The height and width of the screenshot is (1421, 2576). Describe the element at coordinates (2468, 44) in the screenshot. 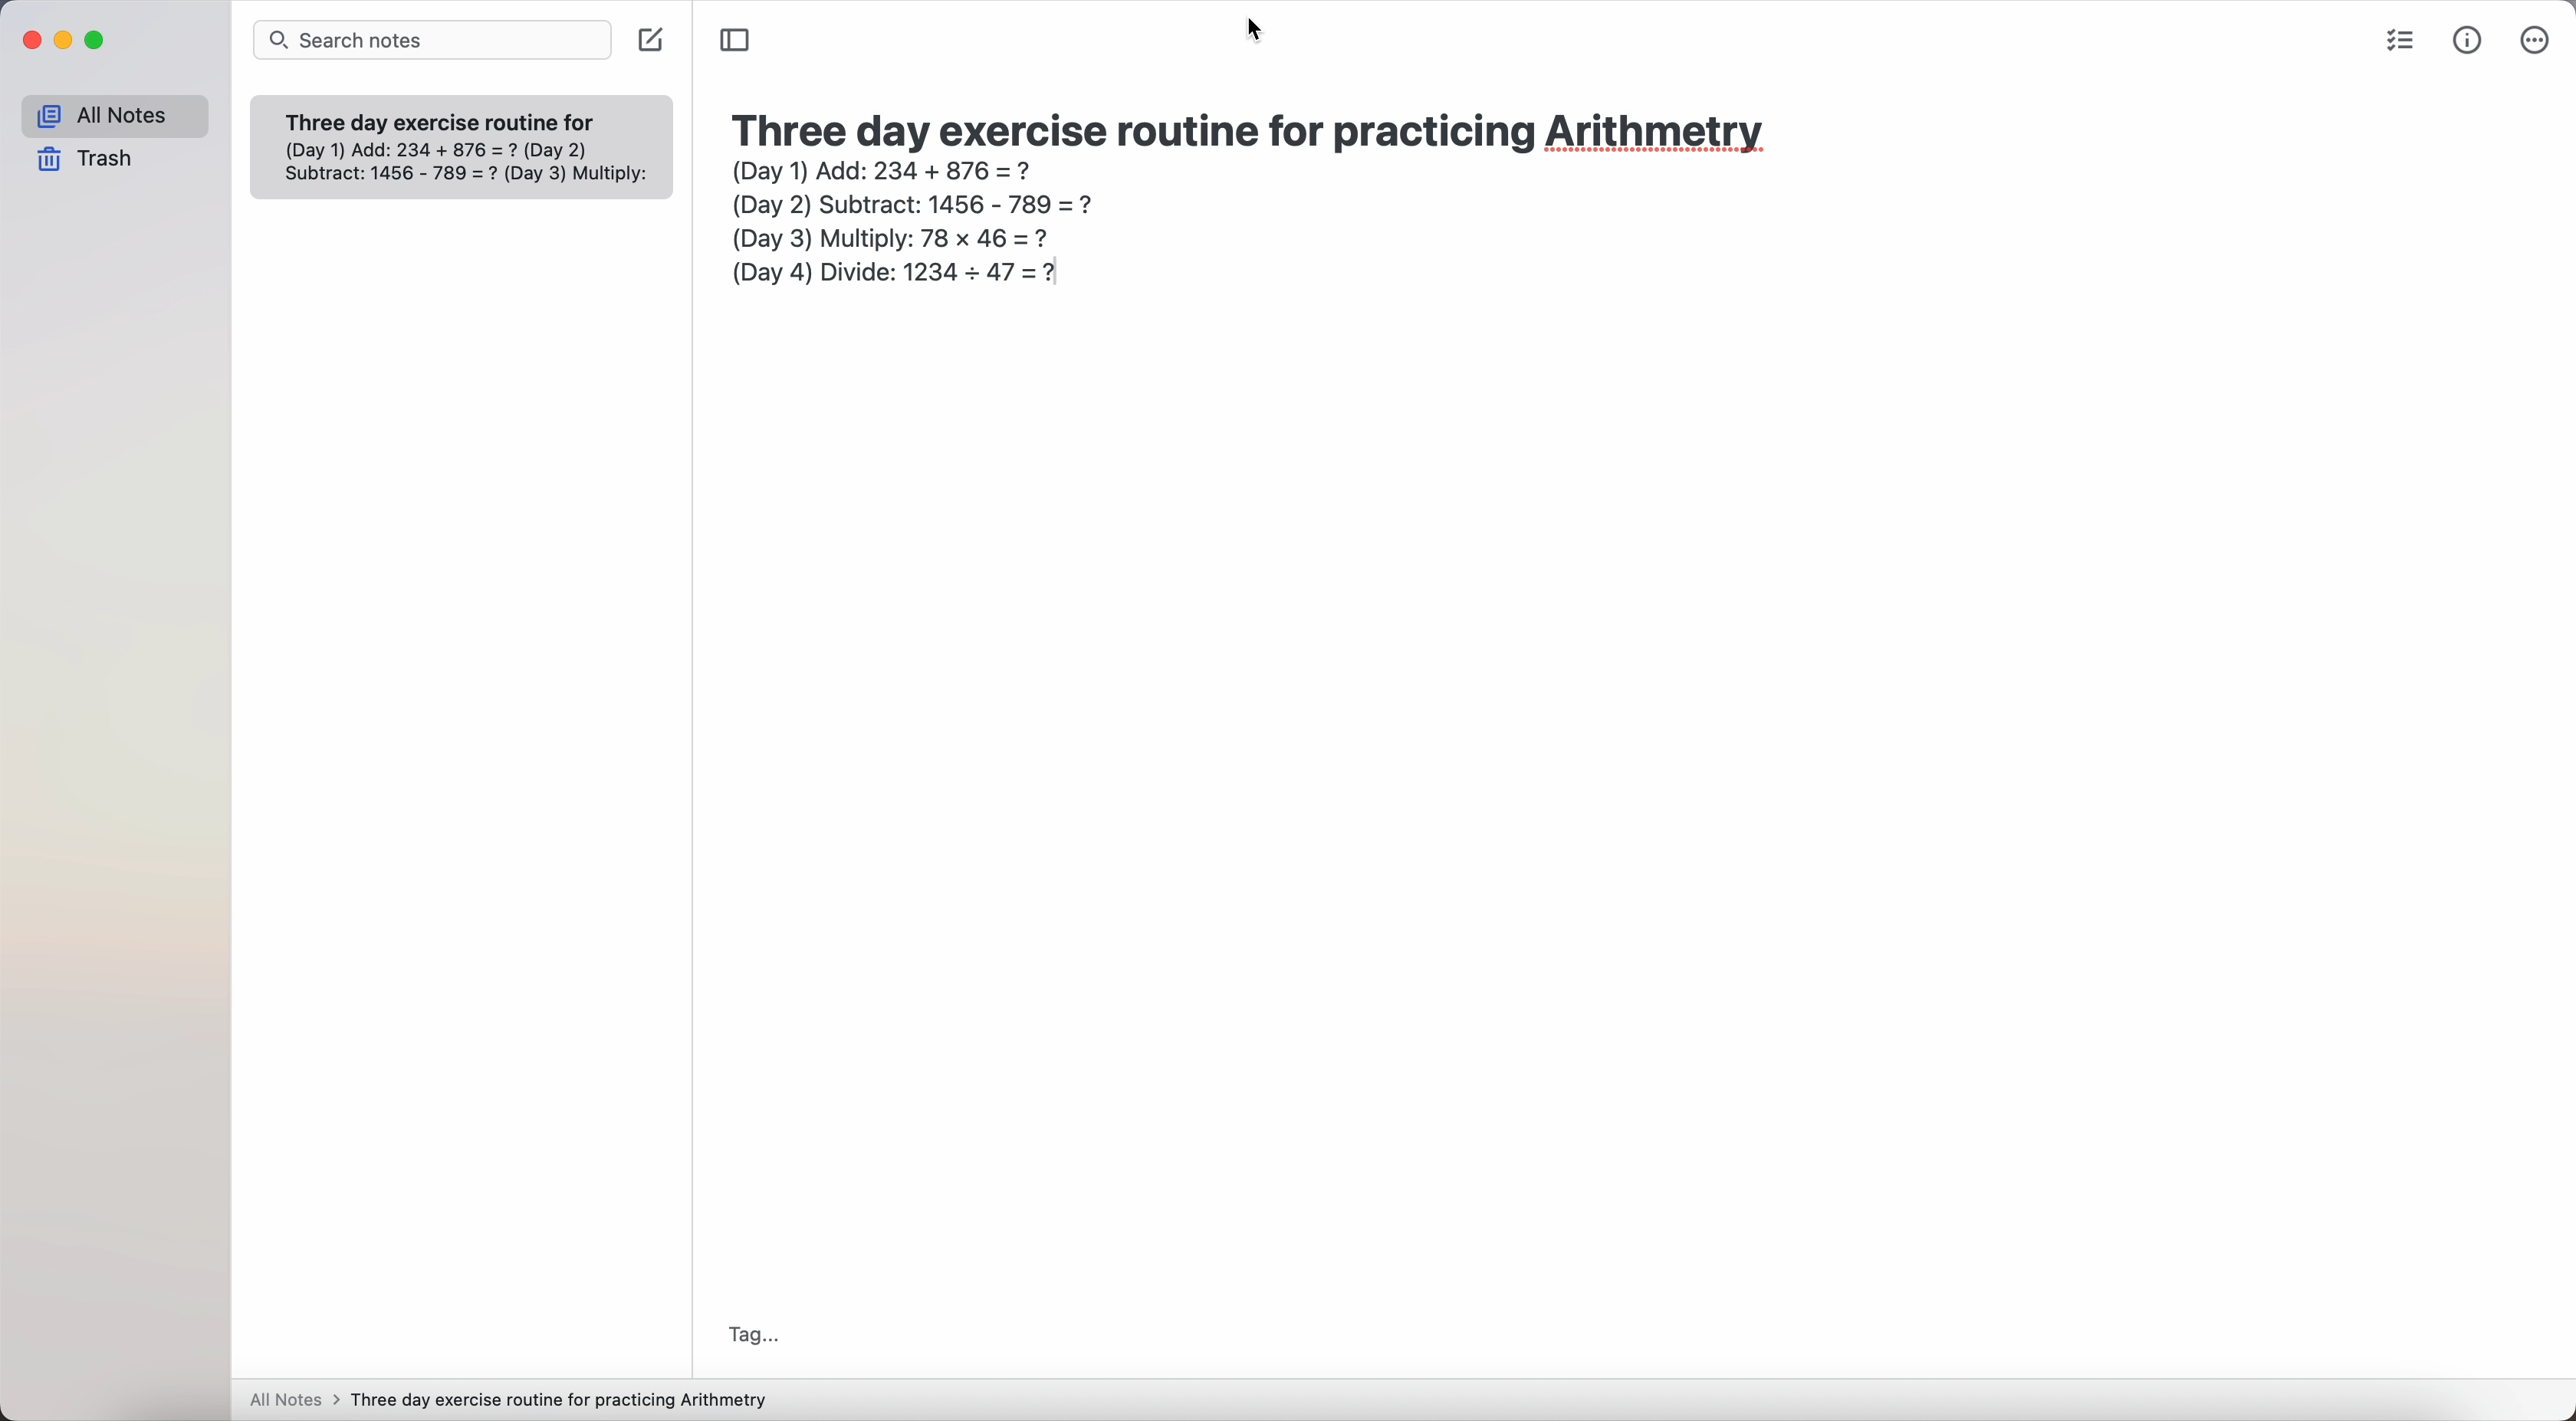

I see `metrics` at that location.